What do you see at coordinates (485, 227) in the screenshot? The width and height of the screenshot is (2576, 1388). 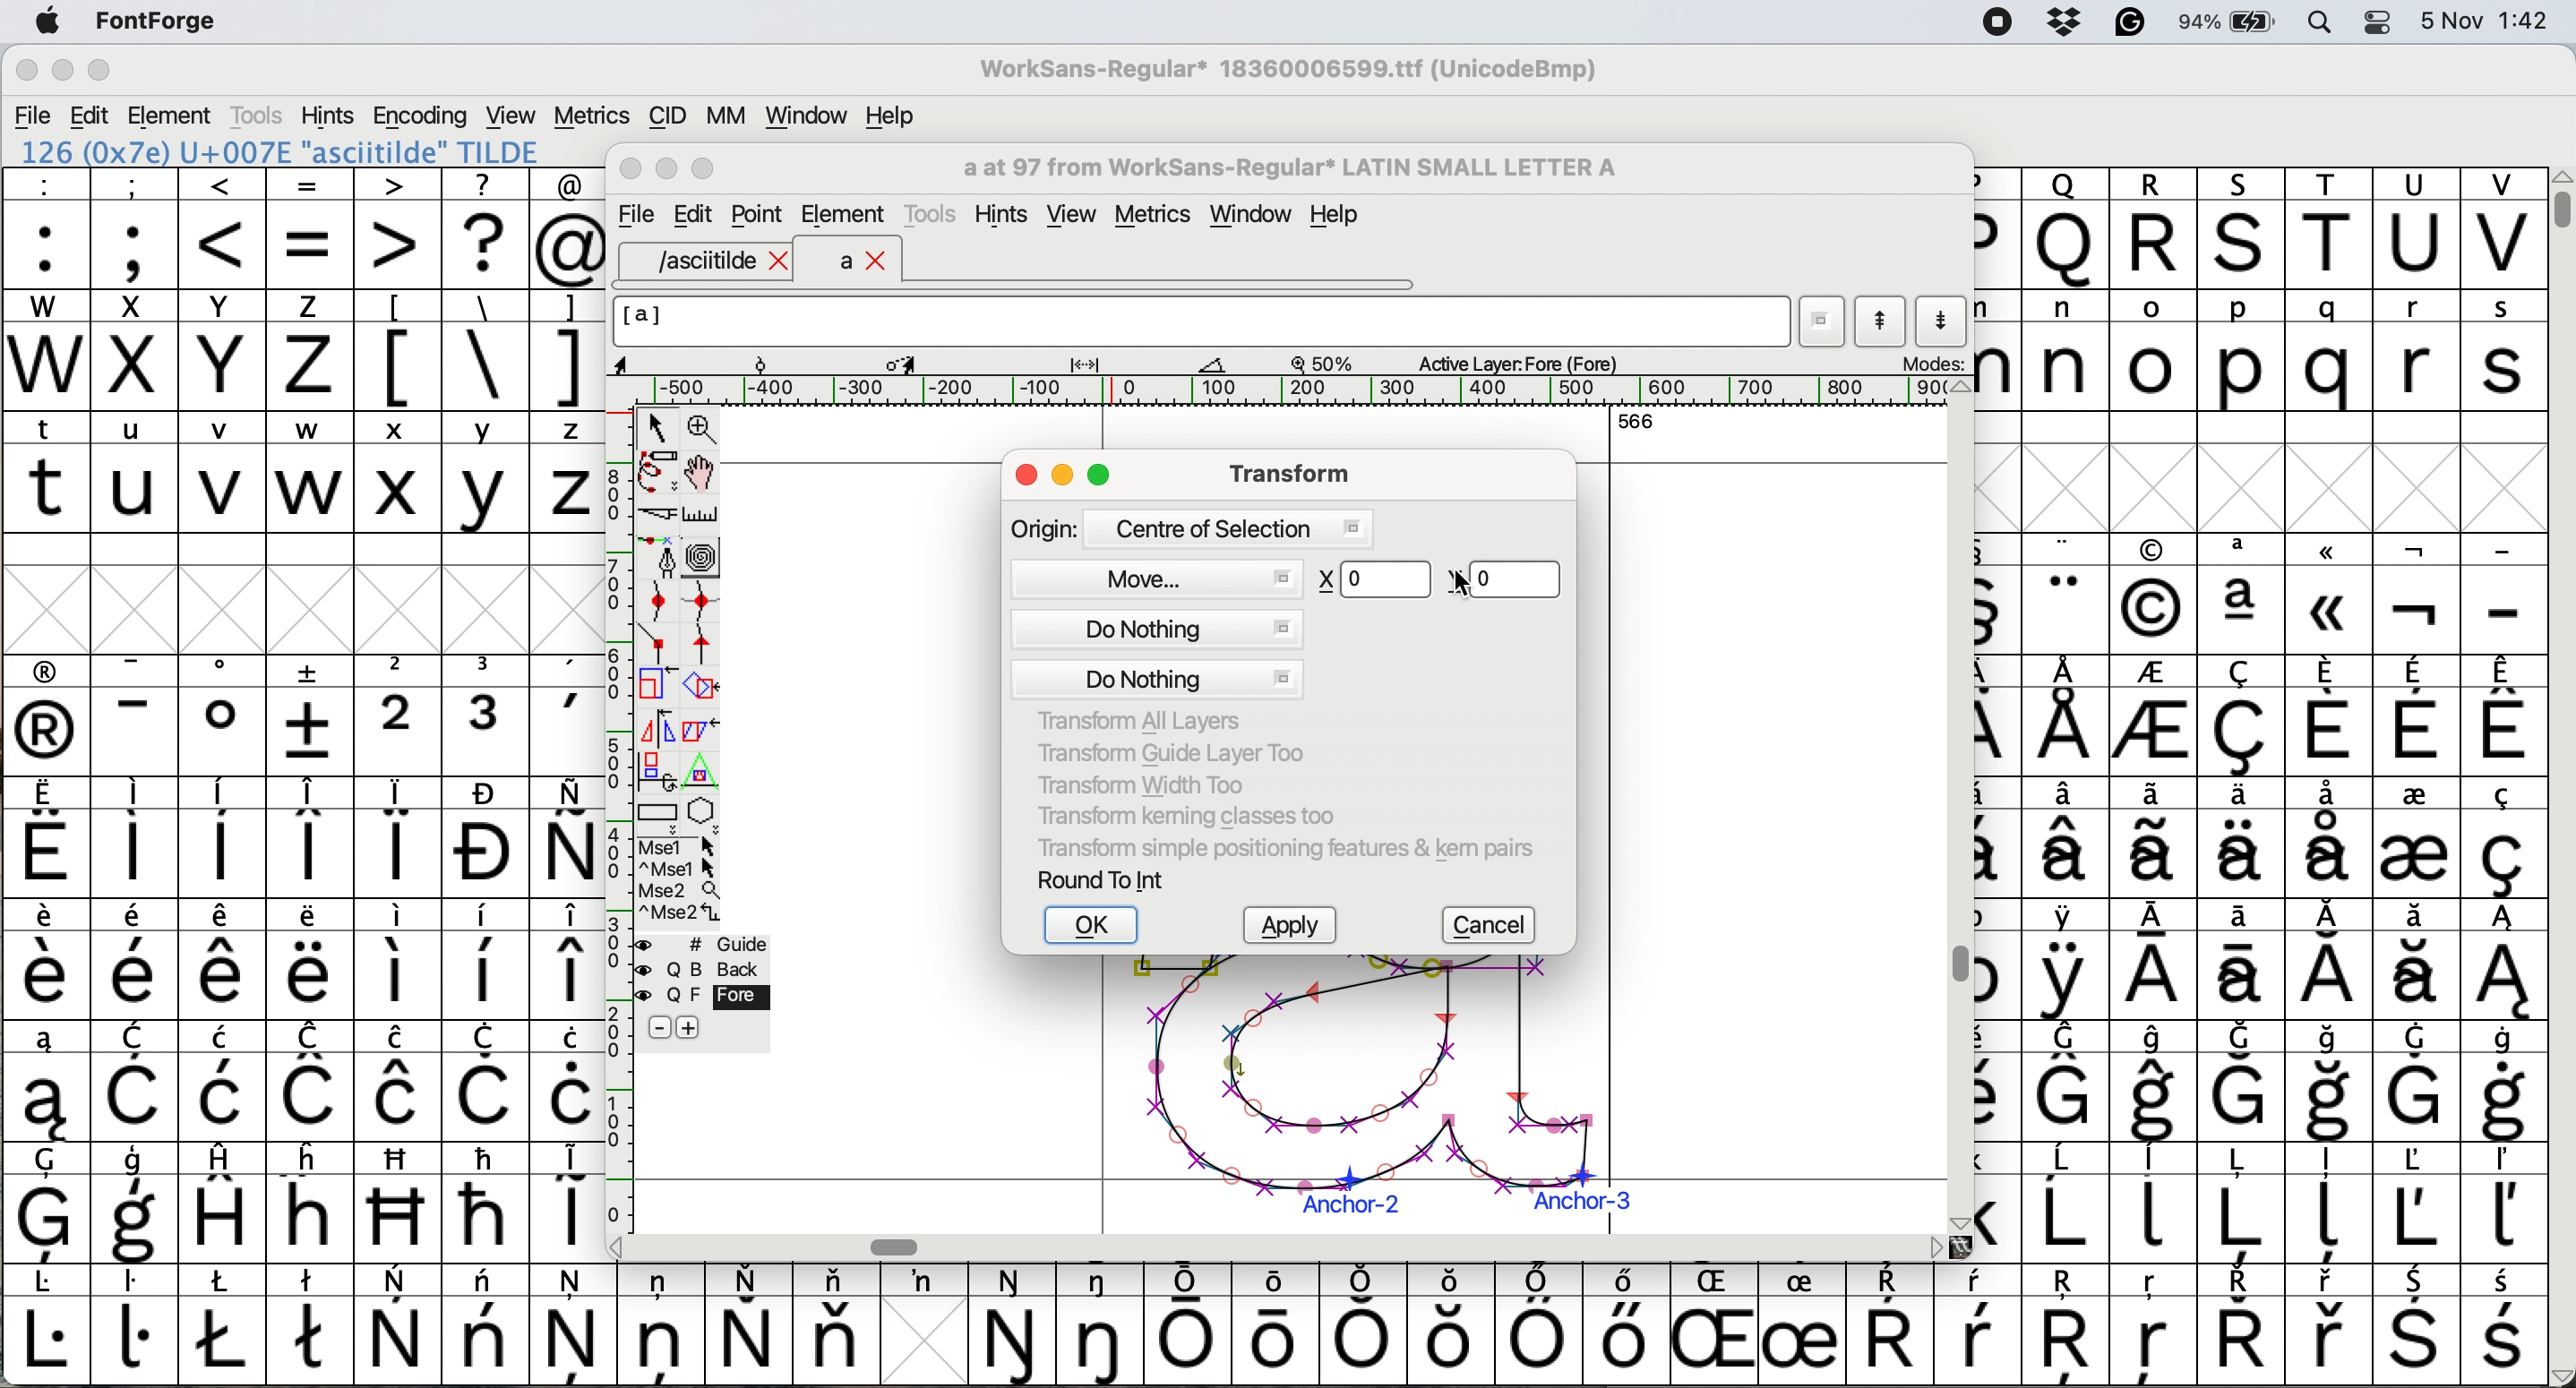 I see `?` at bounding box center [485, 227].